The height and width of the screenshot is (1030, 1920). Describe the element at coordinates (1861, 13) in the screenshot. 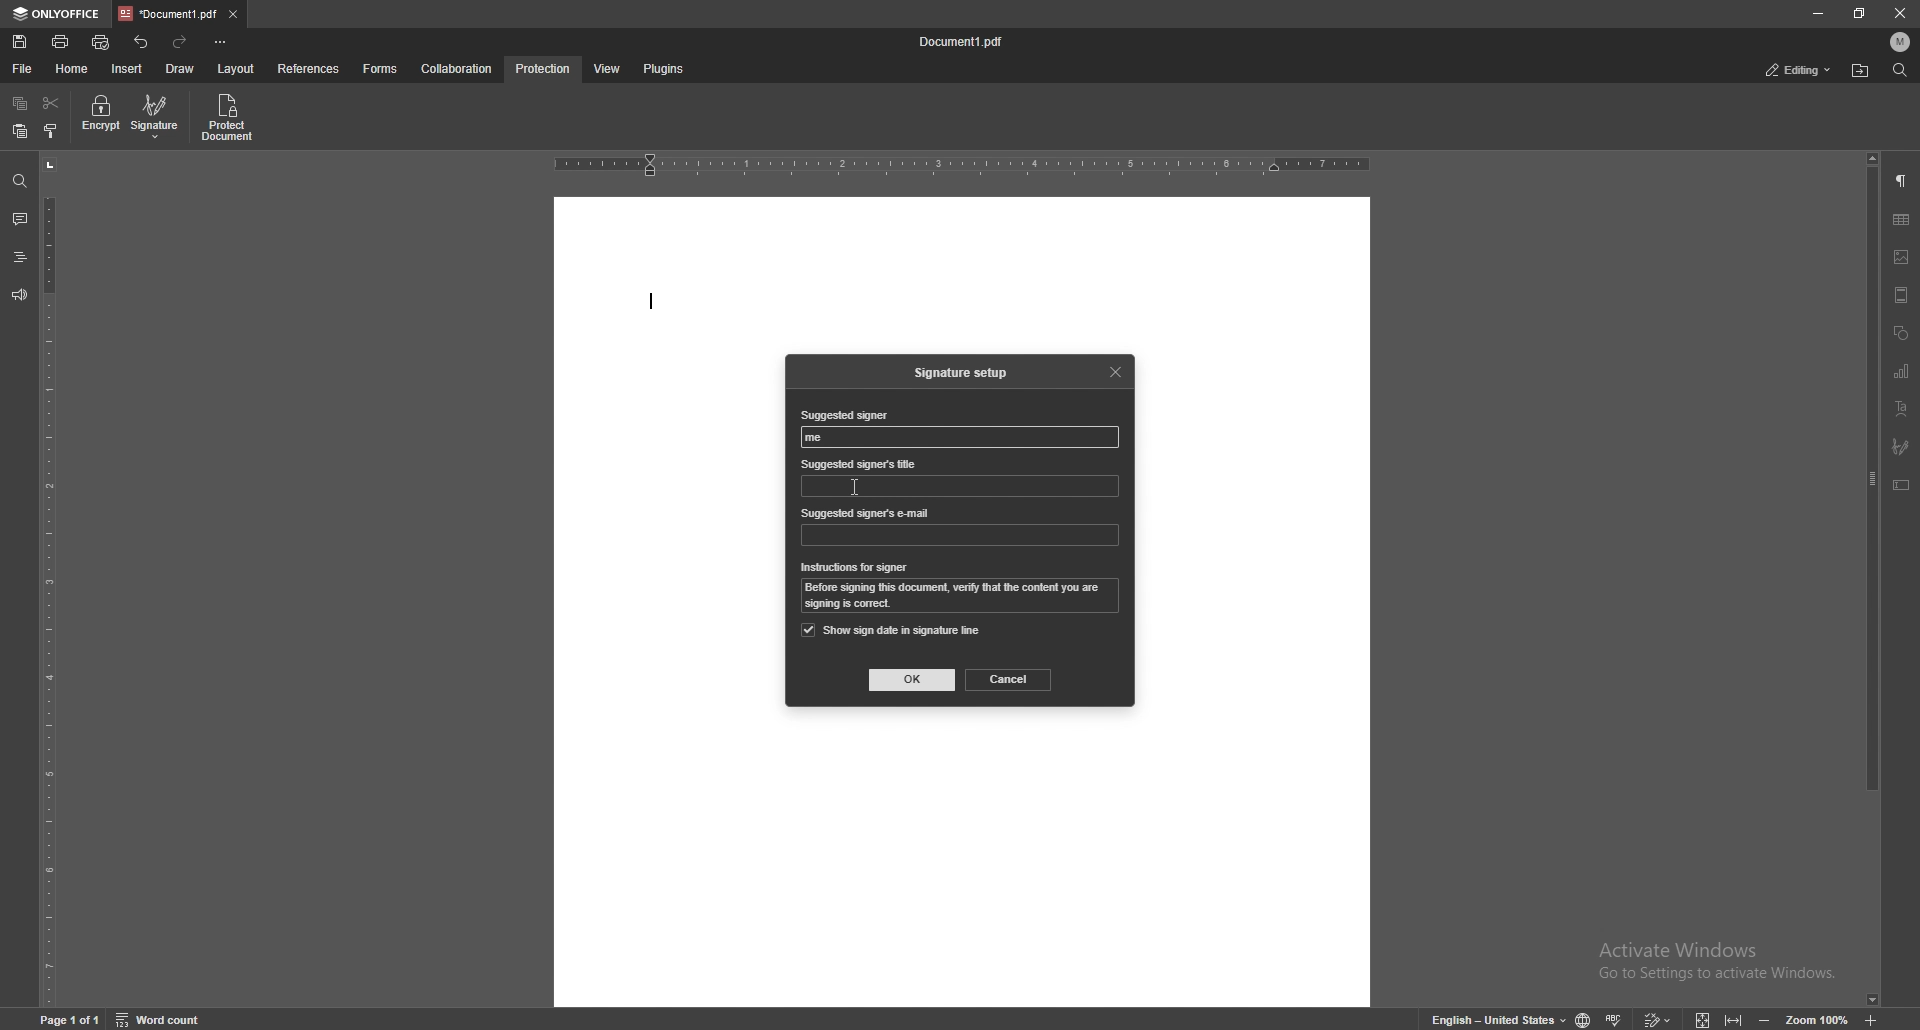

I see `resize` at that location.